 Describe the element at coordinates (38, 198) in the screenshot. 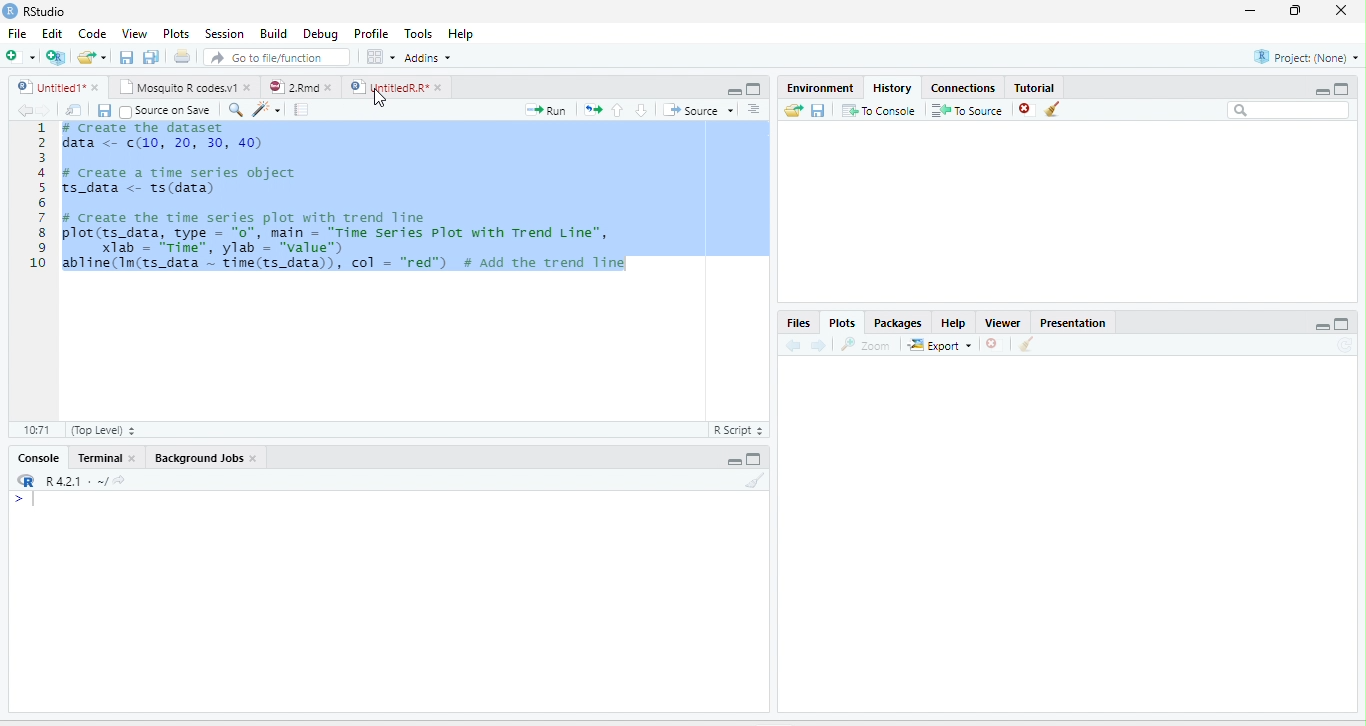

I see `Line numbers` at that location.